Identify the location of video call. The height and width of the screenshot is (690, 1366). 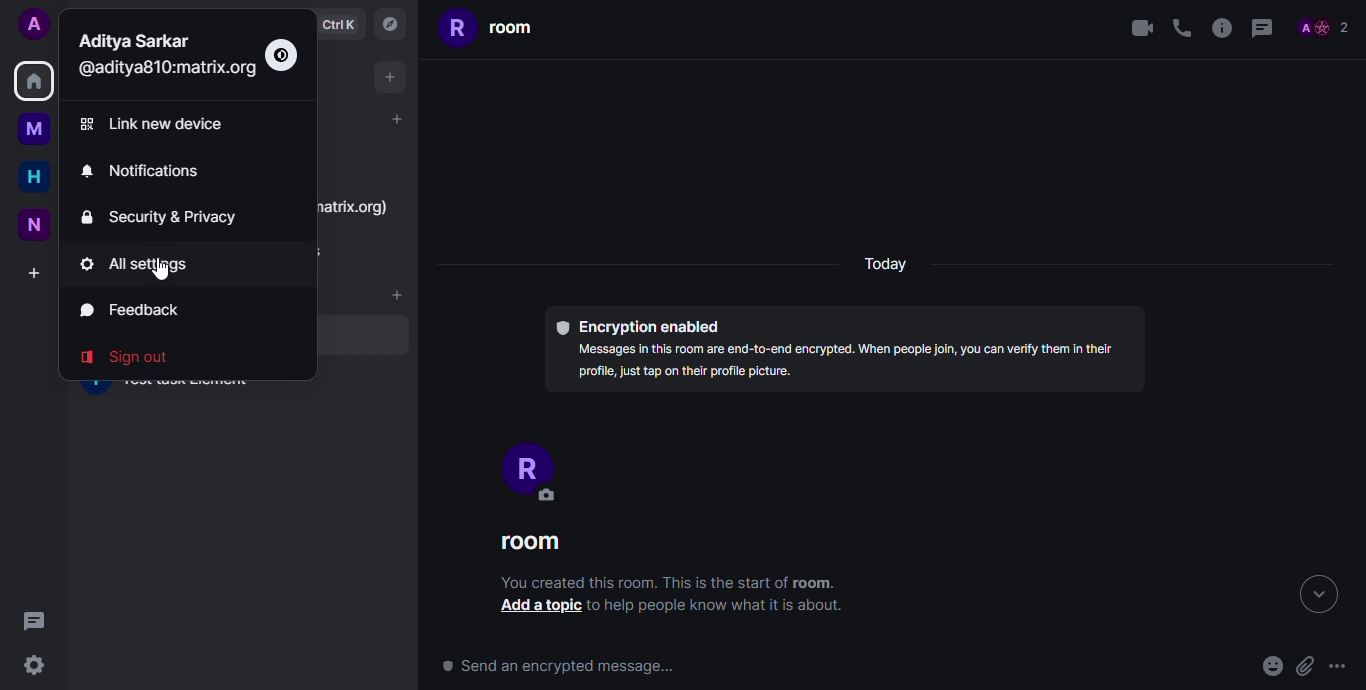
(1138, 28).